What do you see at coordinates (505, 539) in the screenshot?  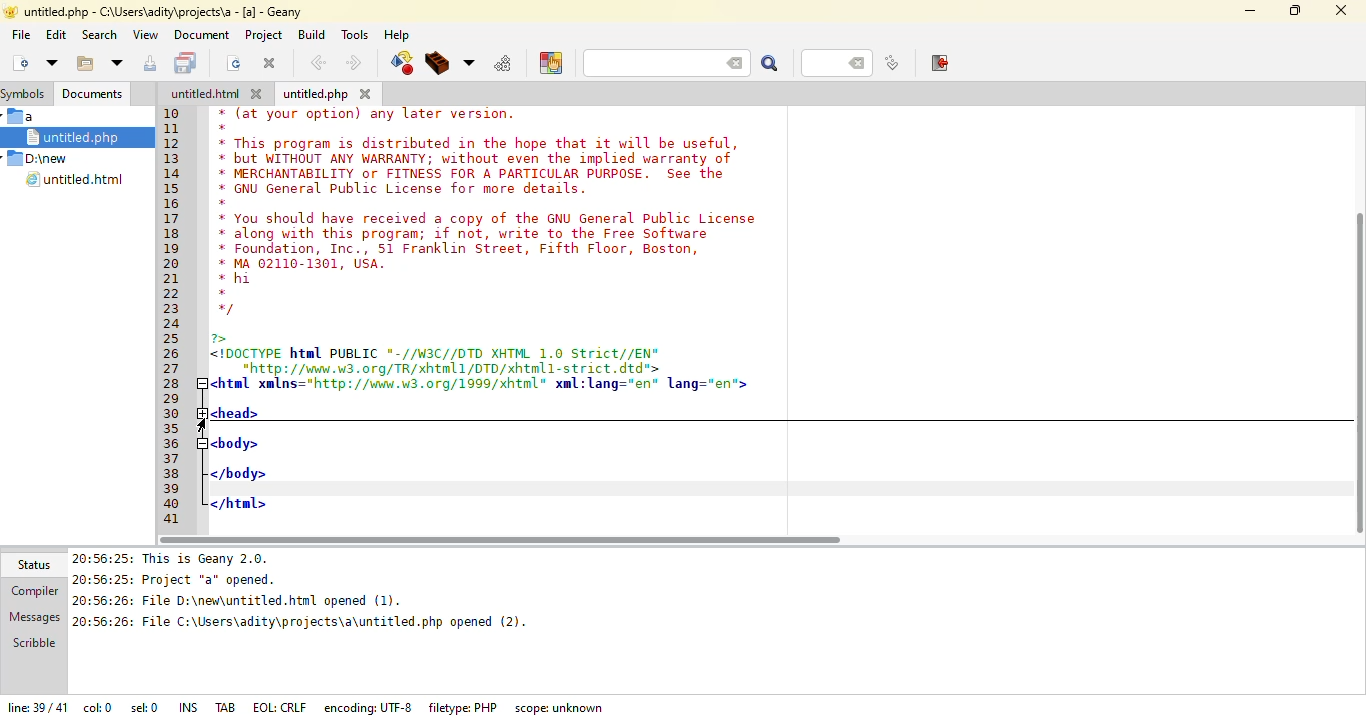 I see `horizontal scroll bar` at bounding box center [505, 539].